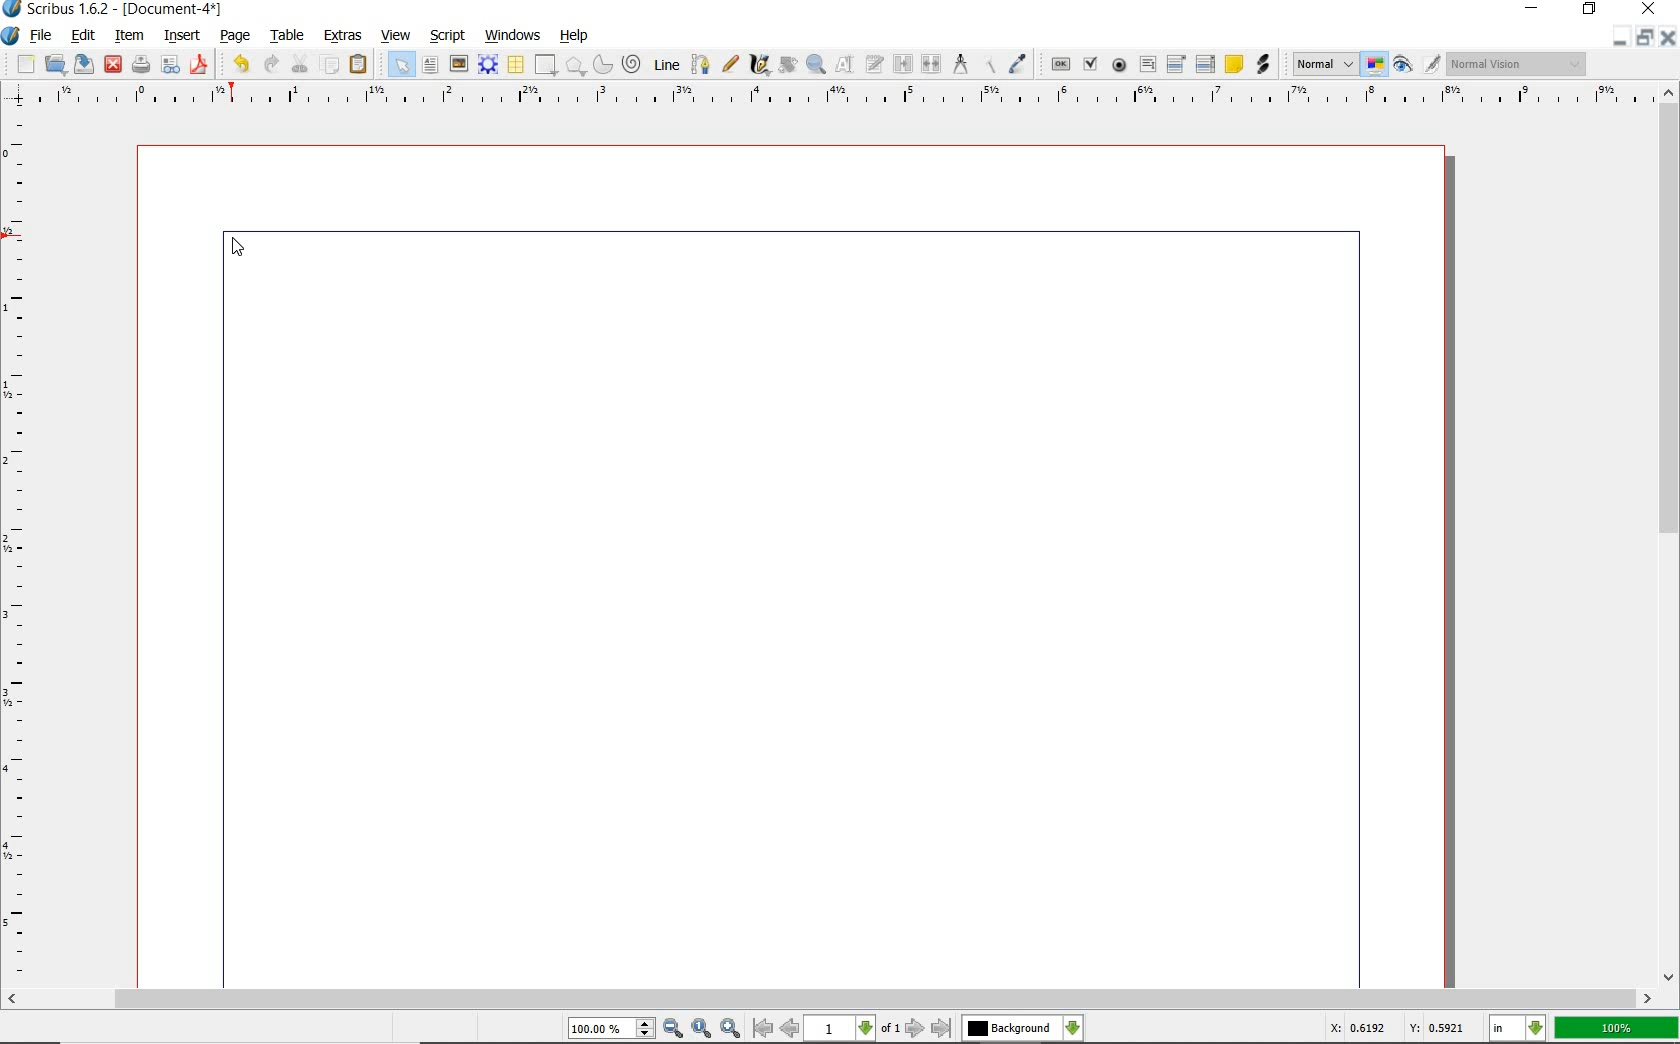  I want to click on 1, so click(841, 1029).